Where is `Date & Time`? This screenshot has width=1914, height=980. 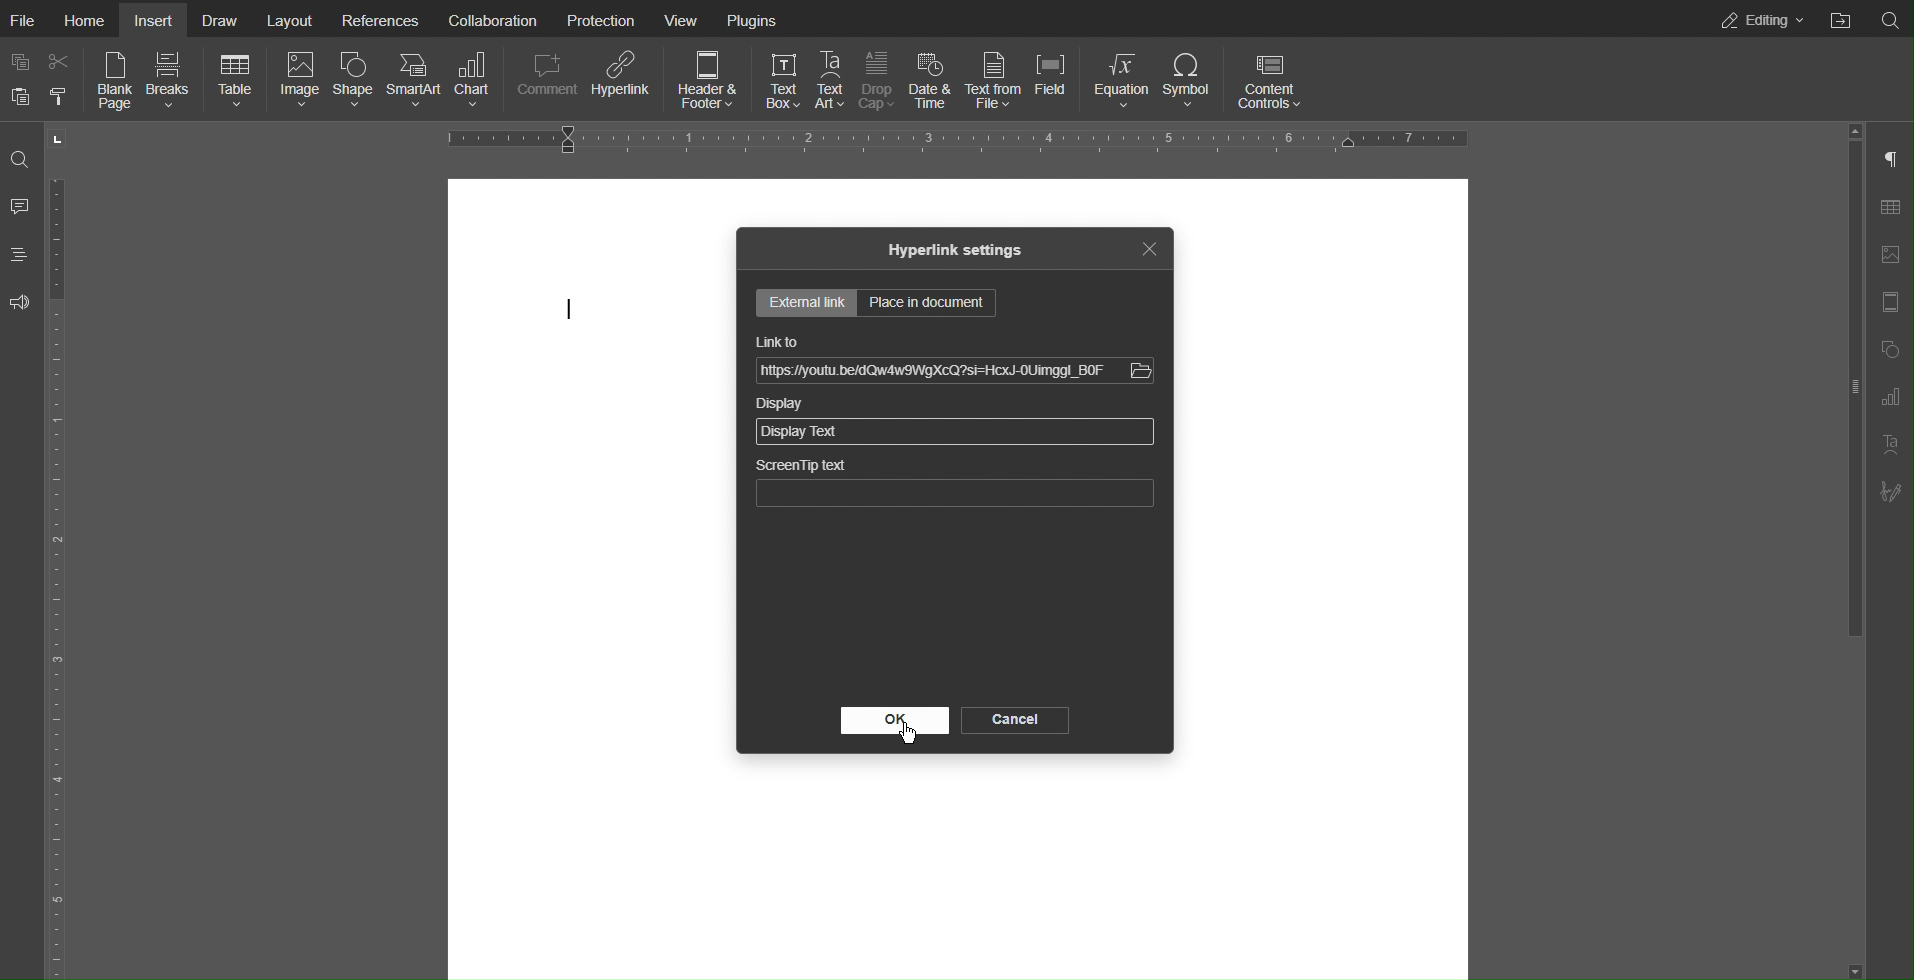 Date & Time is located at coordinates (936, 82).